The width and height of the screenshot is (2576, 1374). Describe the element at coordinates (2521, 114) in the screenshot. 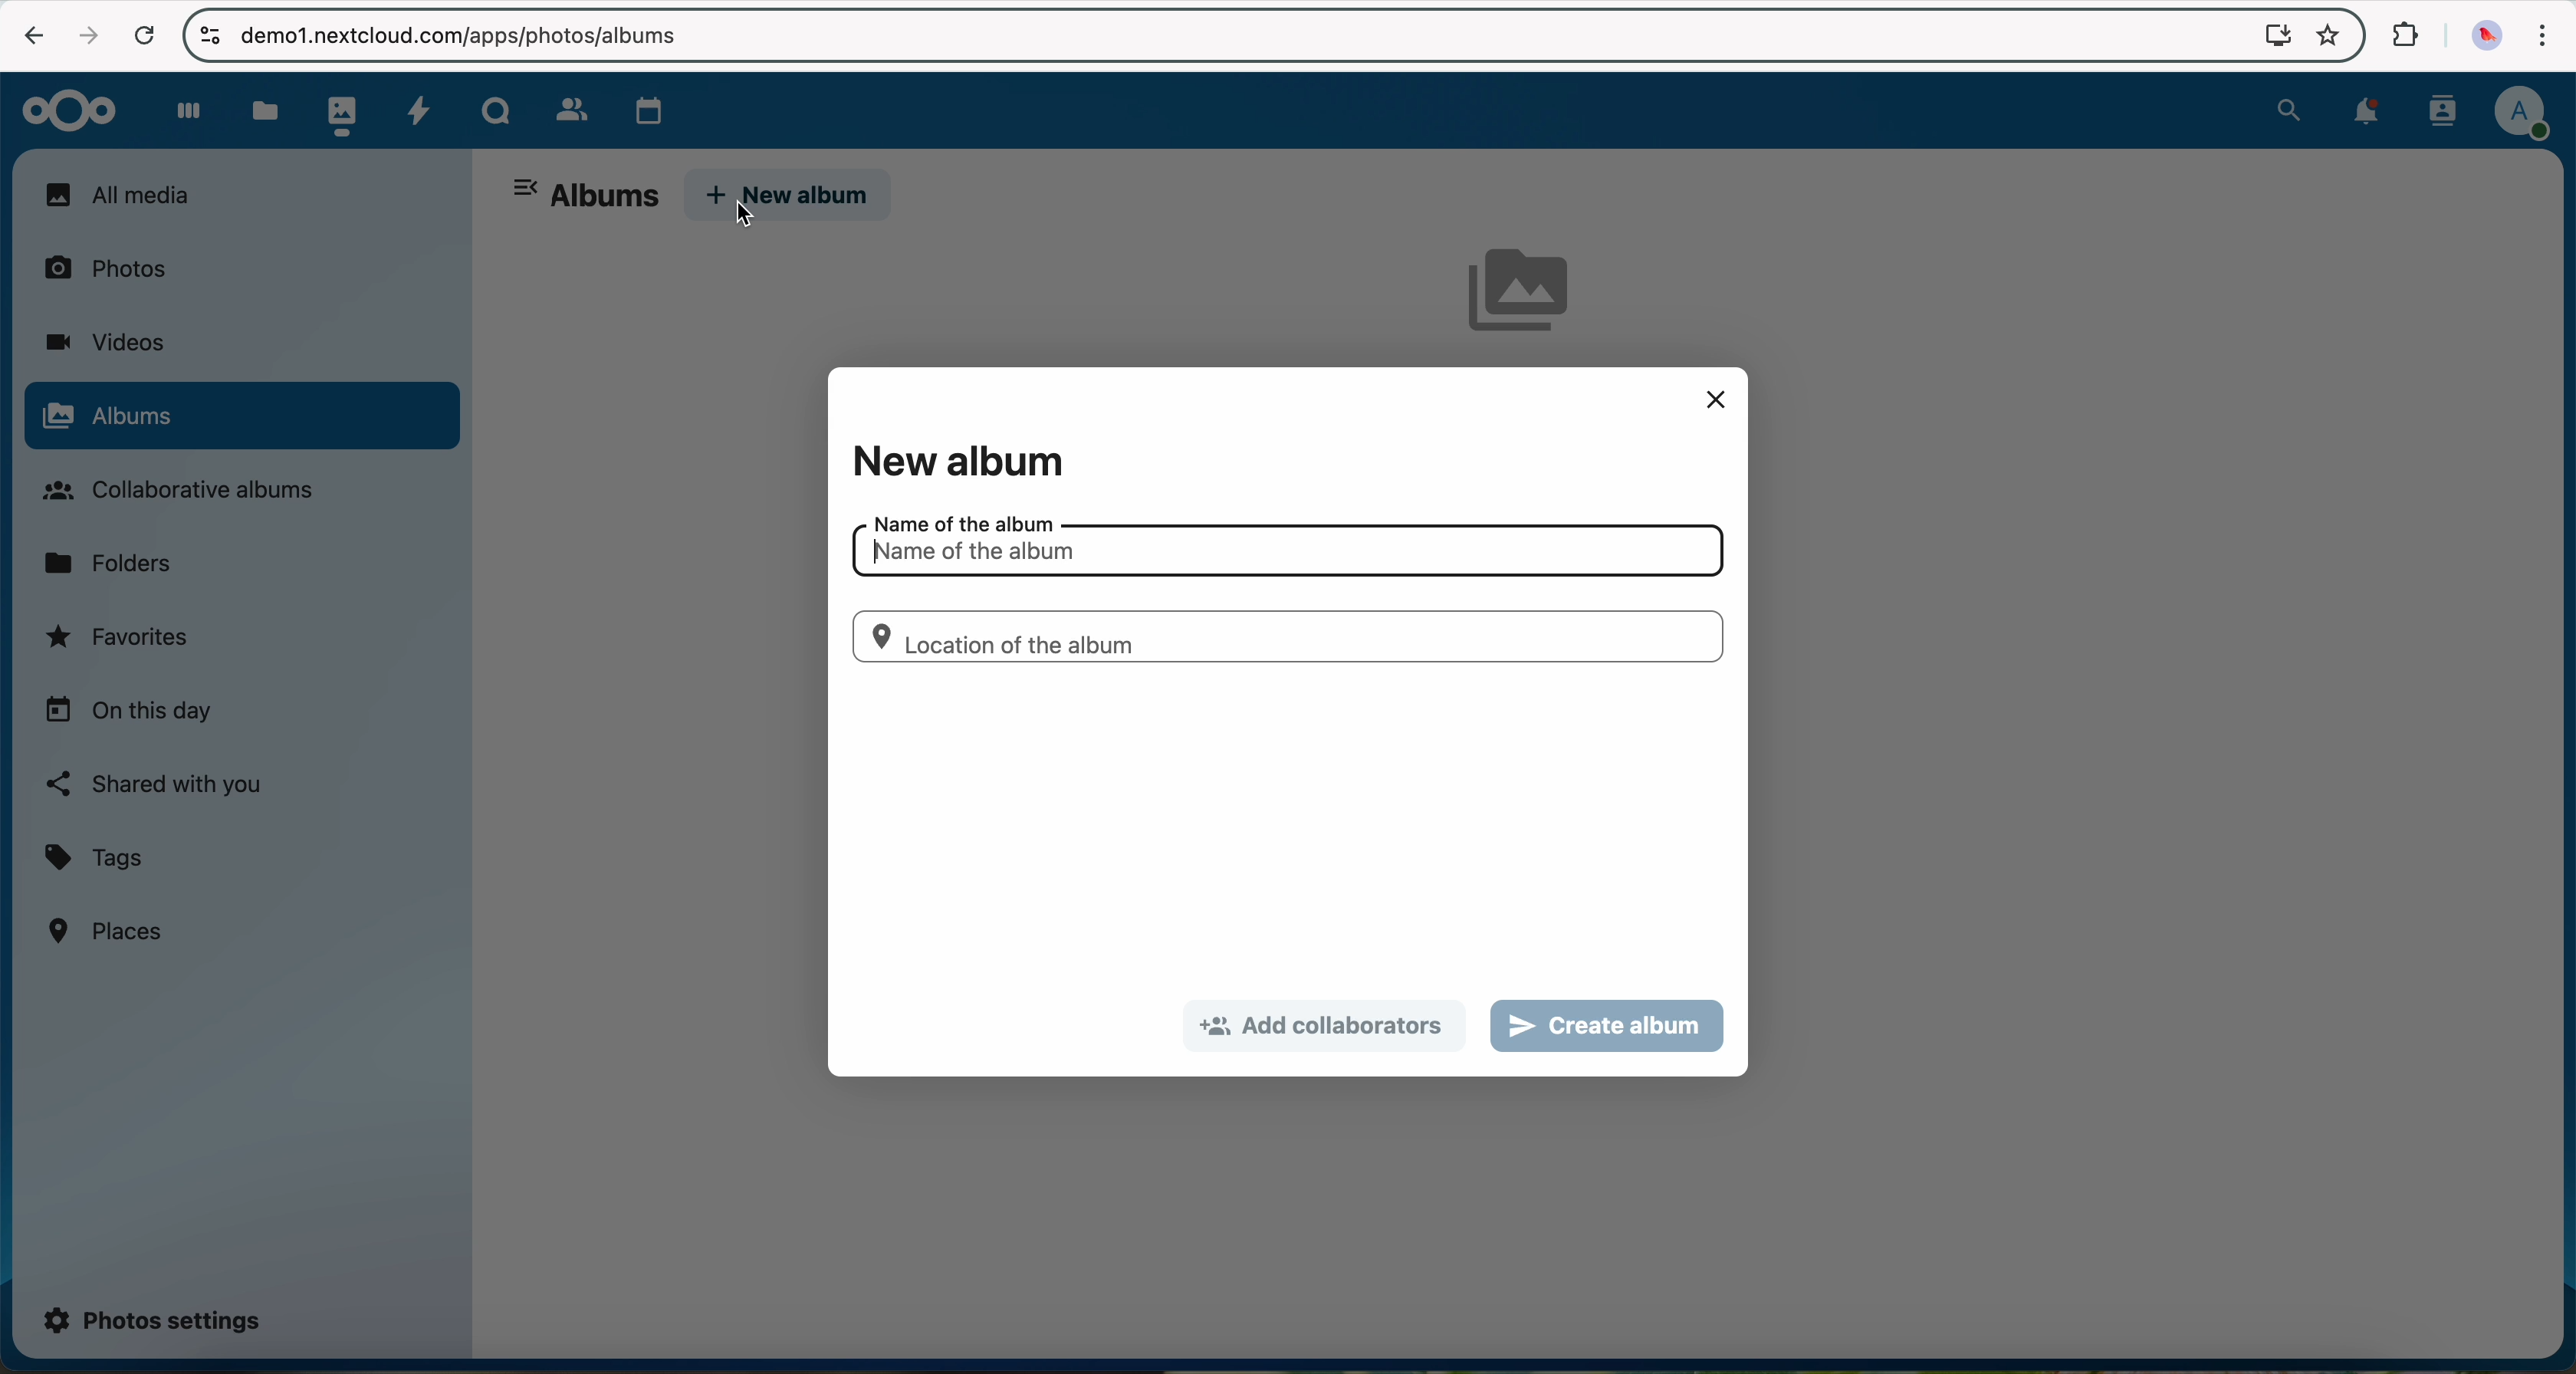

I see `profile` at that location.